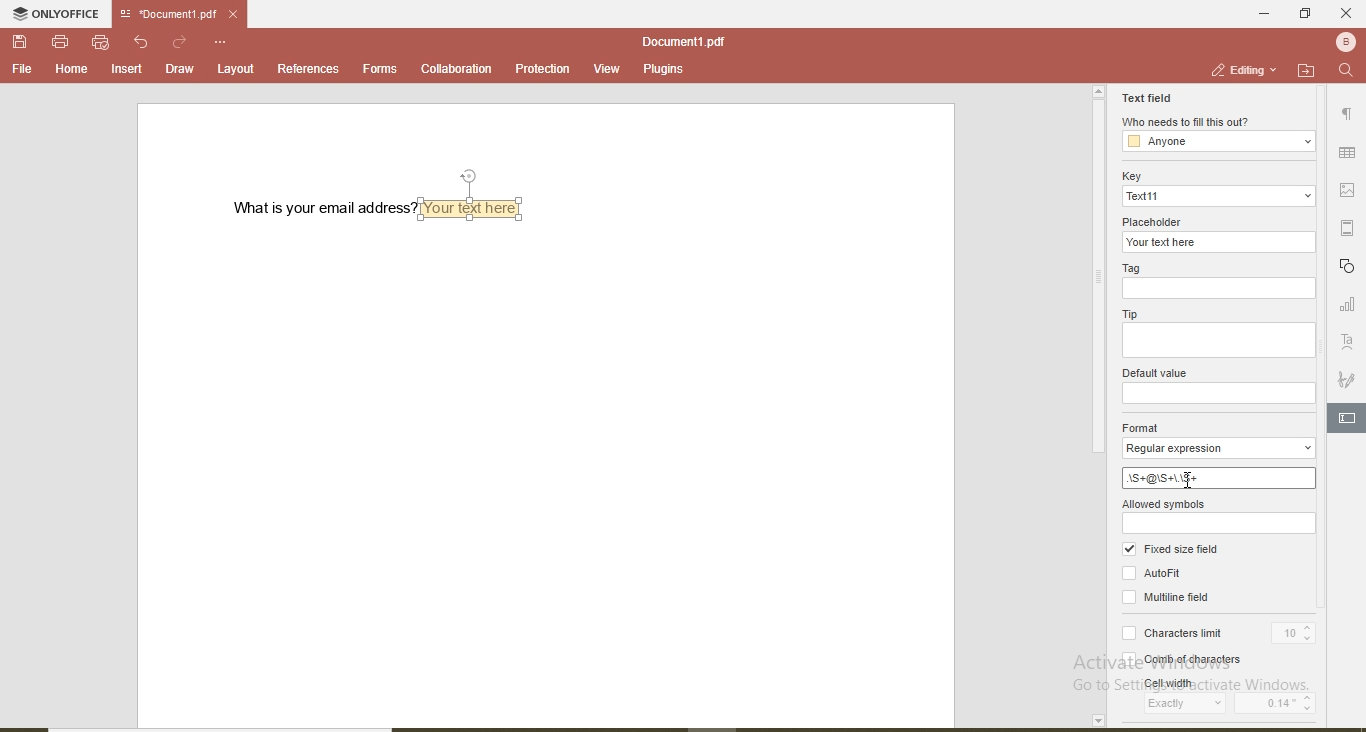  Describe the element at coordinates (22, 69) in the screenshot. I see `file` at that location.